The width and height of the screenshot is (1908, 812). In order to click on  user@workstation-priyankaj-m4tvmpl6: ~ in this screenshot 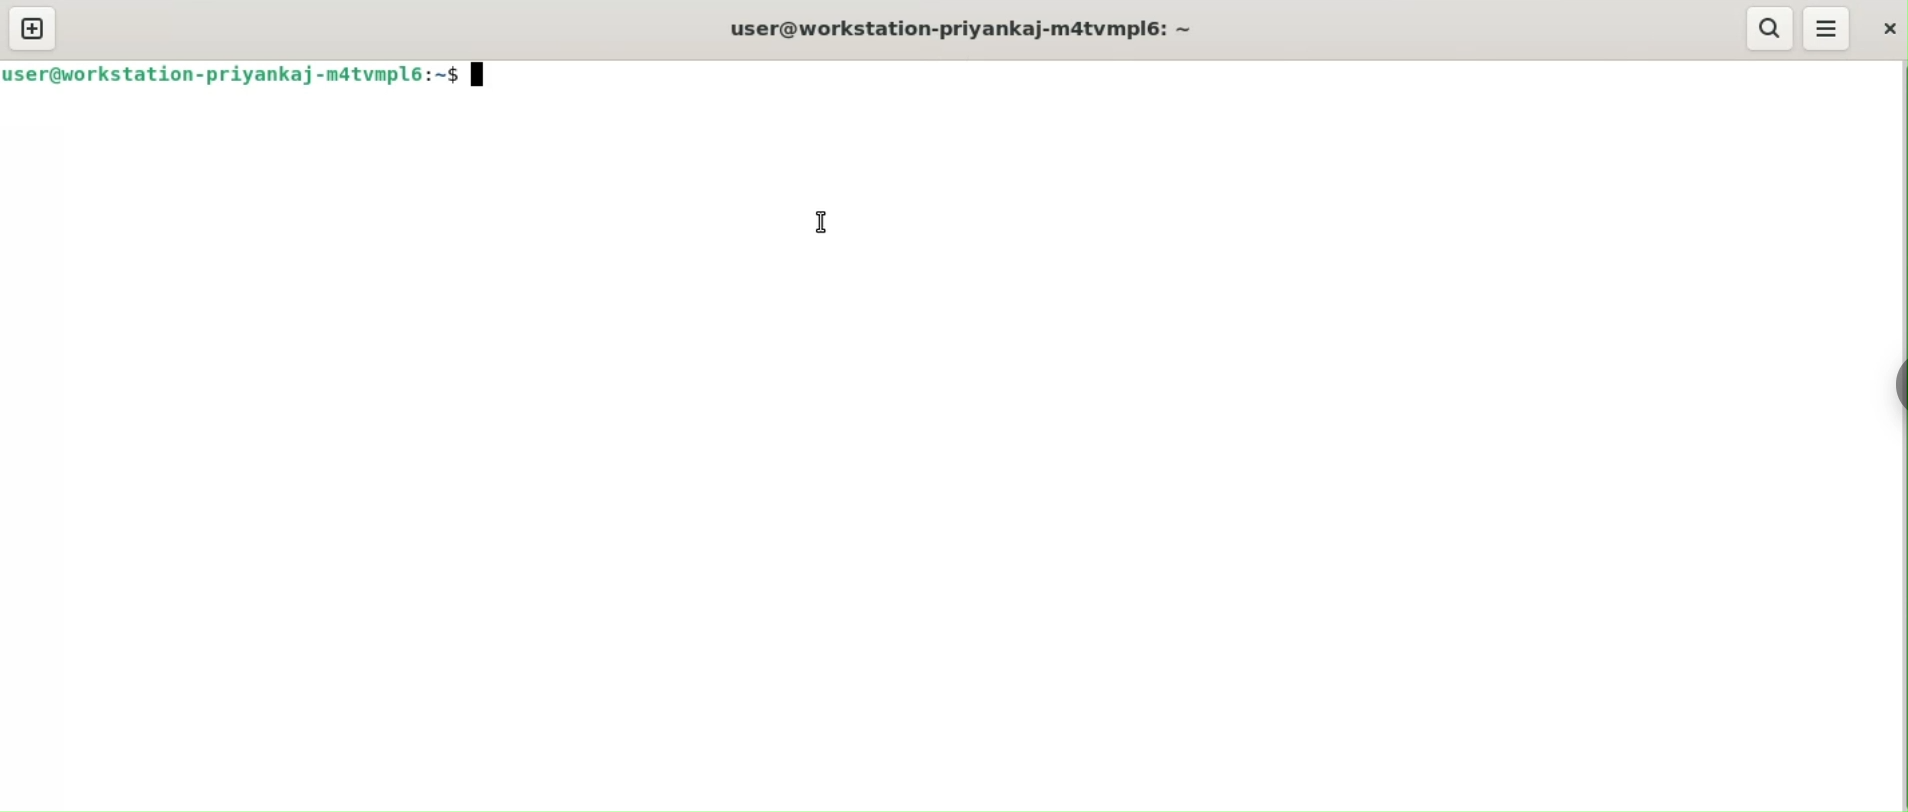, I will do `click(958, 27)`.